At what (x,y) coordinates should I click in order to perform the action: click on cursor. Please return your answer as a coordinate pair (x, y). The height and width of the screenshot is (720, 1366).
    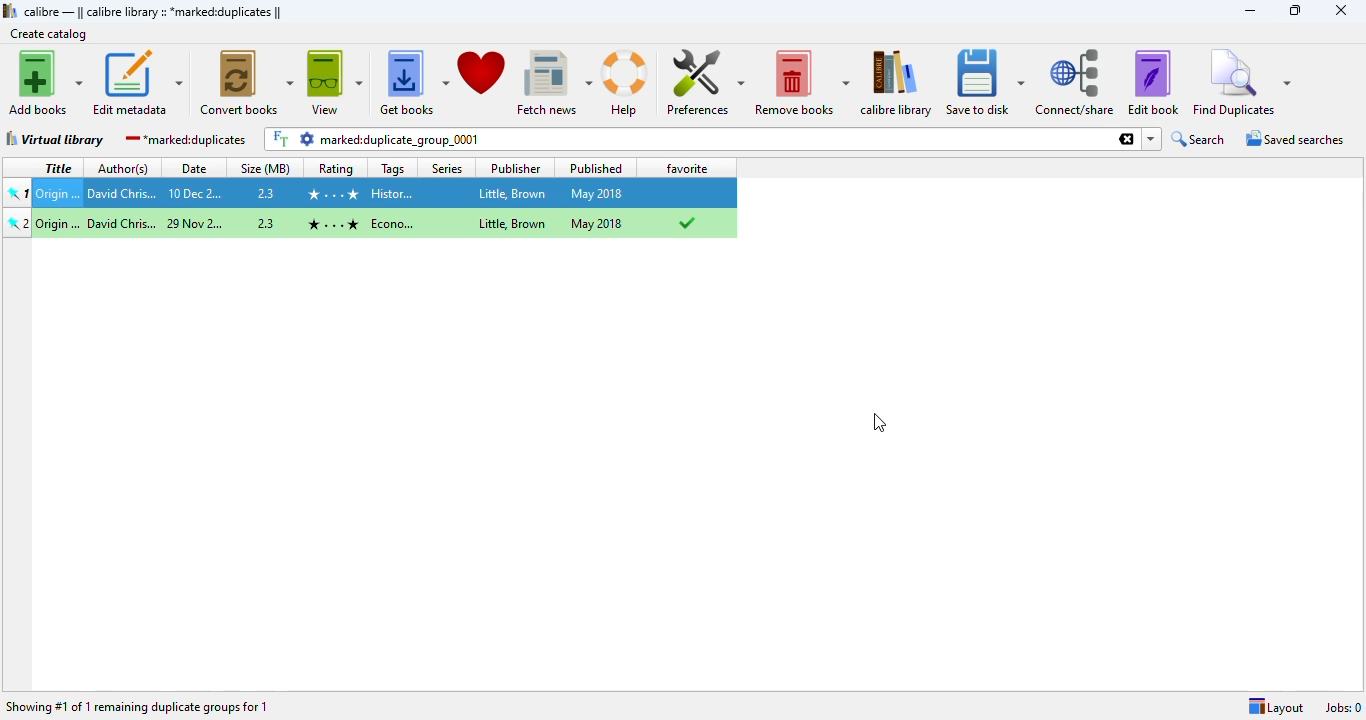
    Looking at the image, I should click on (880, 423).